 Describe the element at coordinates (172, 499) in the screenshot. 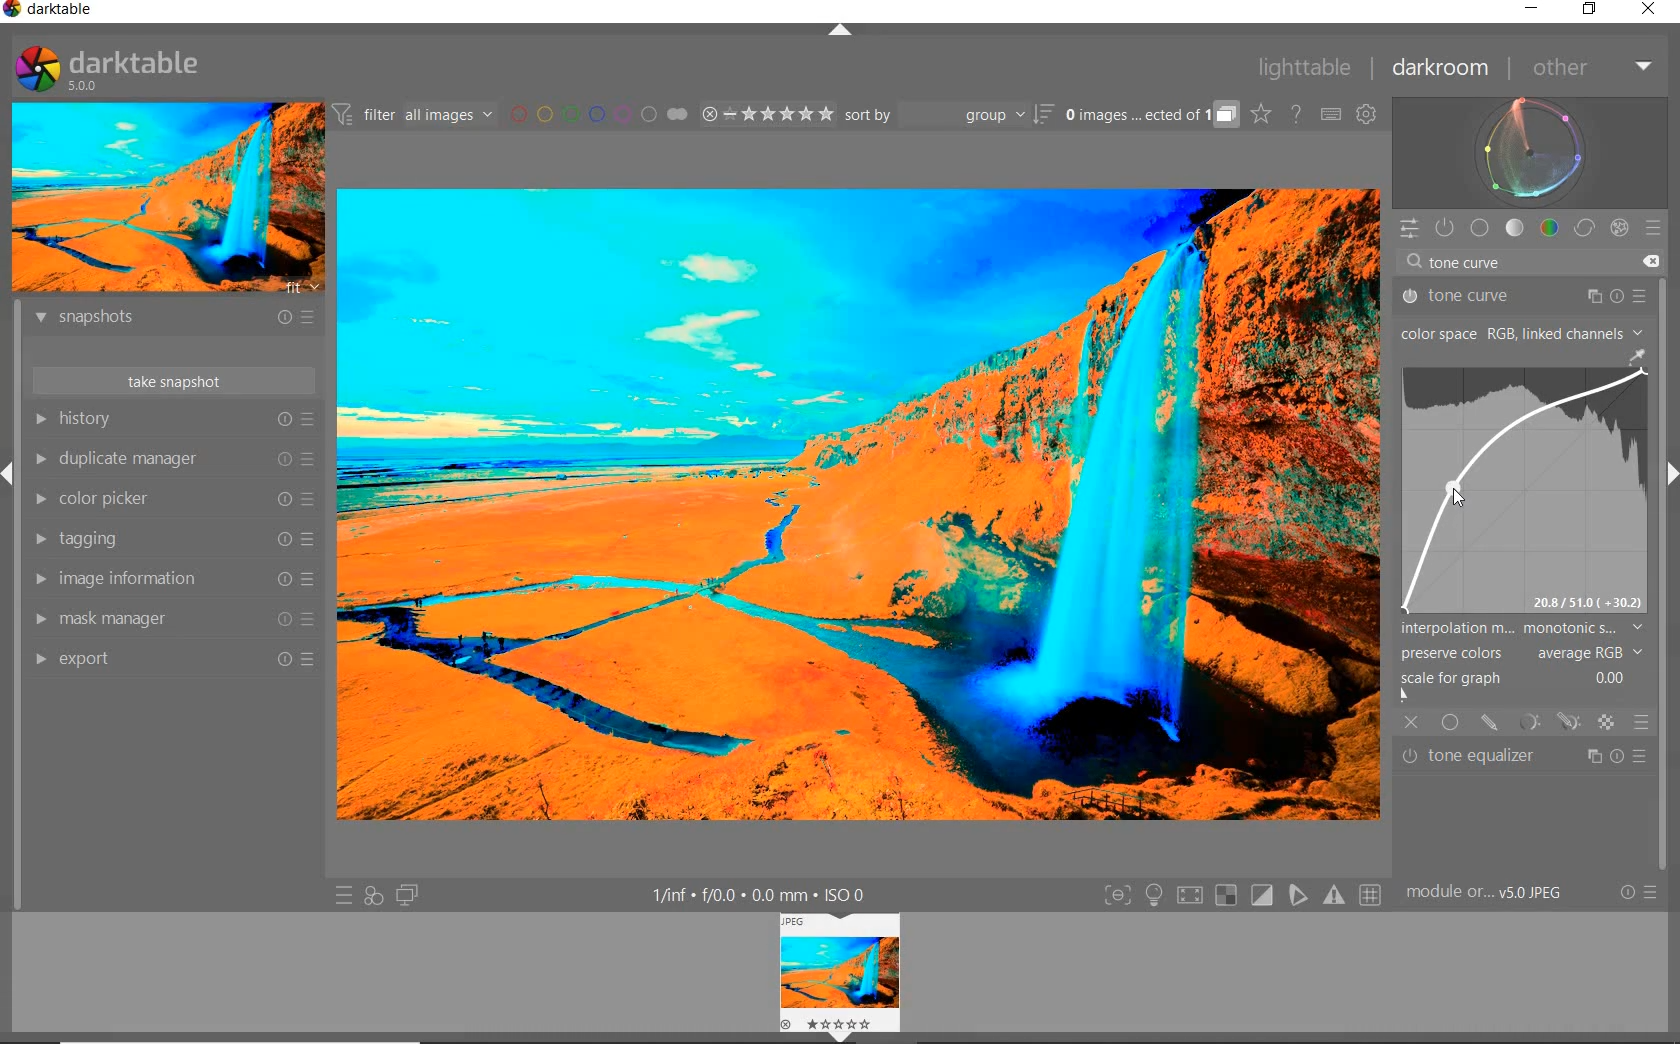

I see `color picker` at that location.